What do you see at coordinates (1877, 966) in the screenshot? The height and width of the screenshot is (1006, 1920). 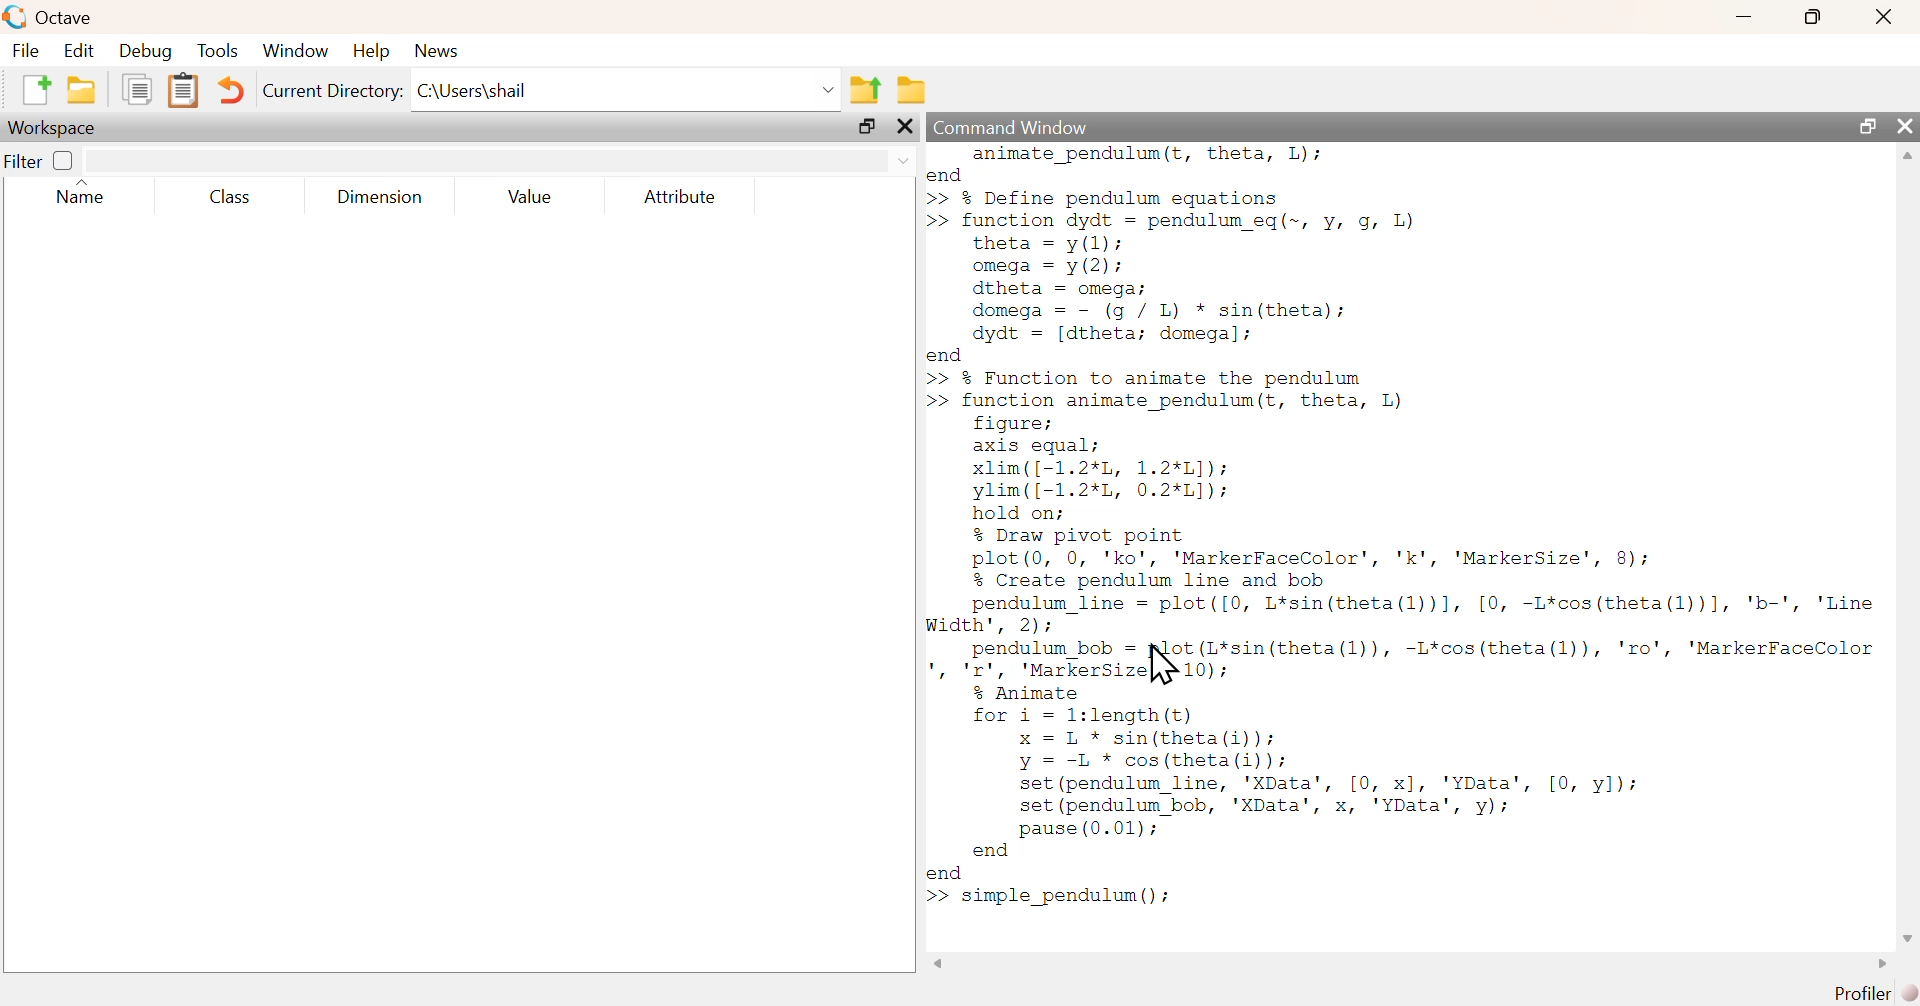 I see `Scroll right` at bounding box center [1877, 966].